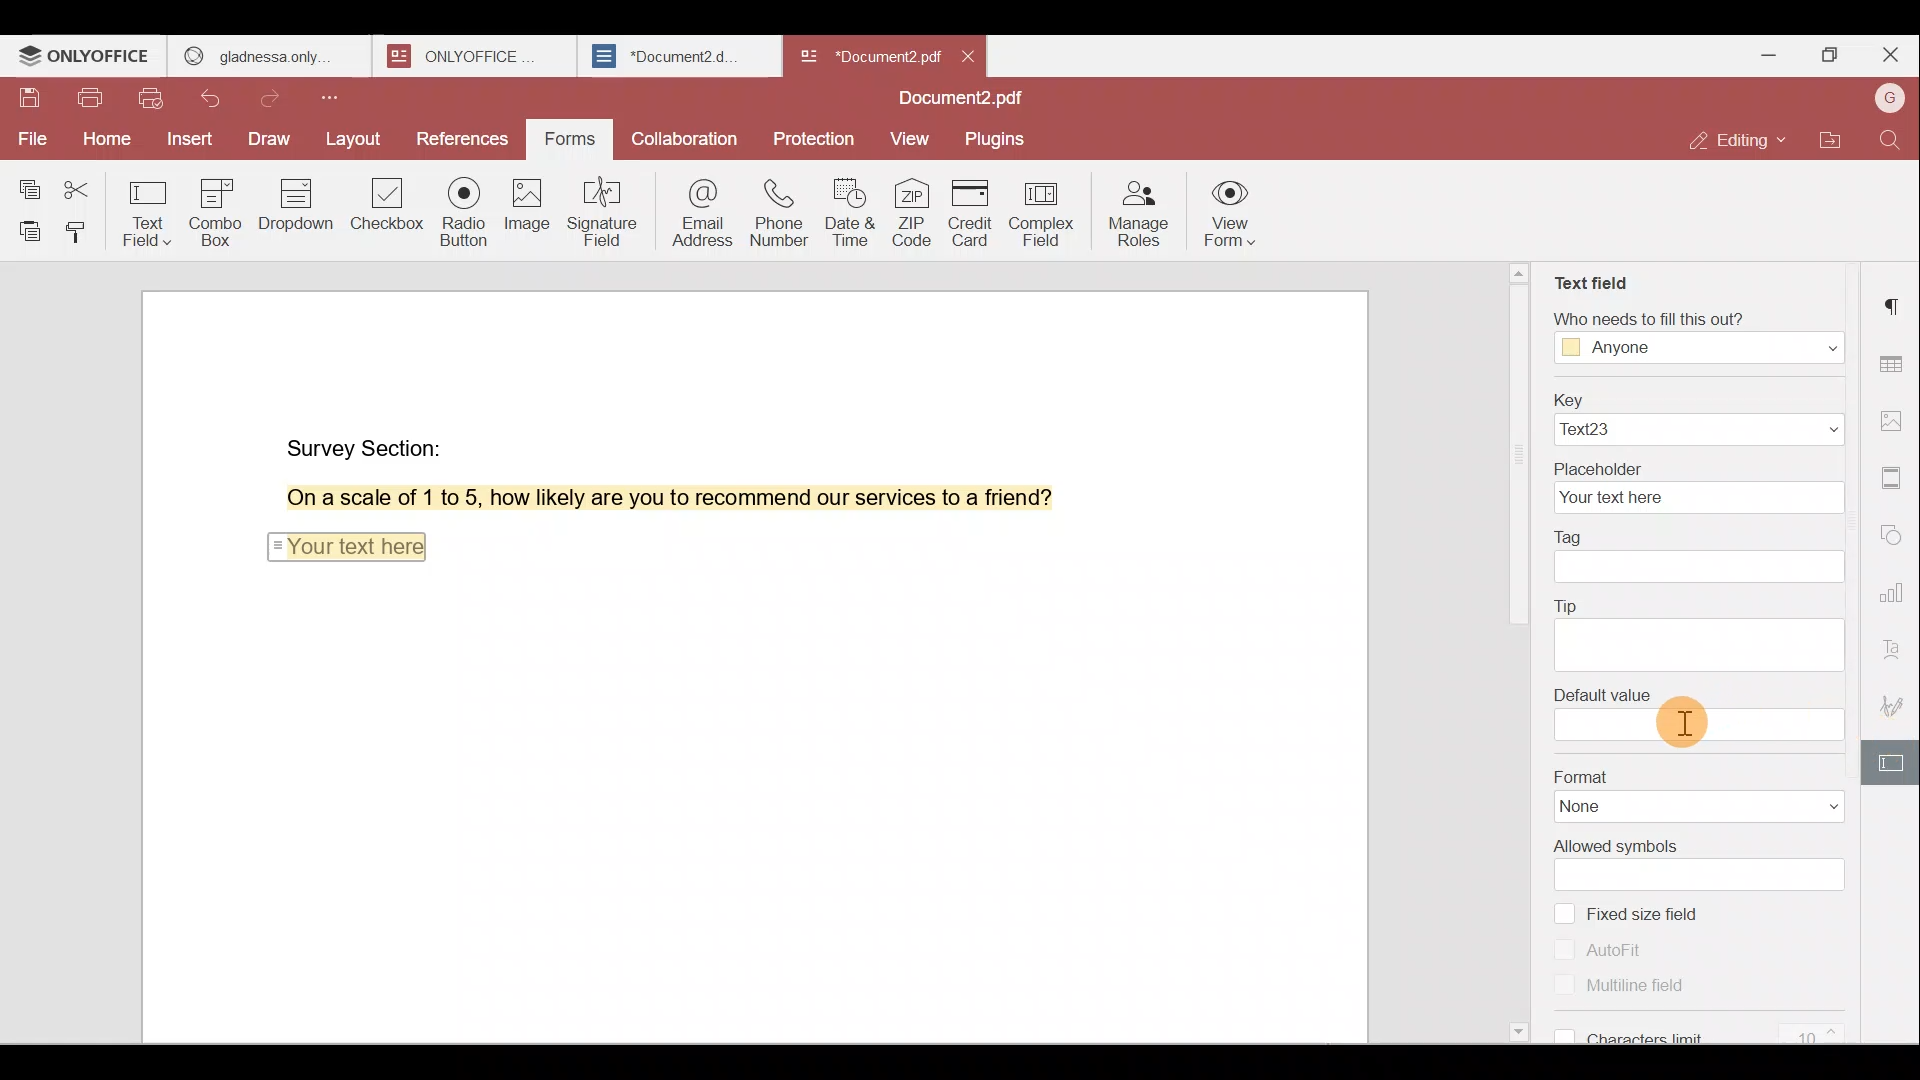 The height and width of the screenshot is (1080, 1920). I want to click on Protection, so click(818, 133).